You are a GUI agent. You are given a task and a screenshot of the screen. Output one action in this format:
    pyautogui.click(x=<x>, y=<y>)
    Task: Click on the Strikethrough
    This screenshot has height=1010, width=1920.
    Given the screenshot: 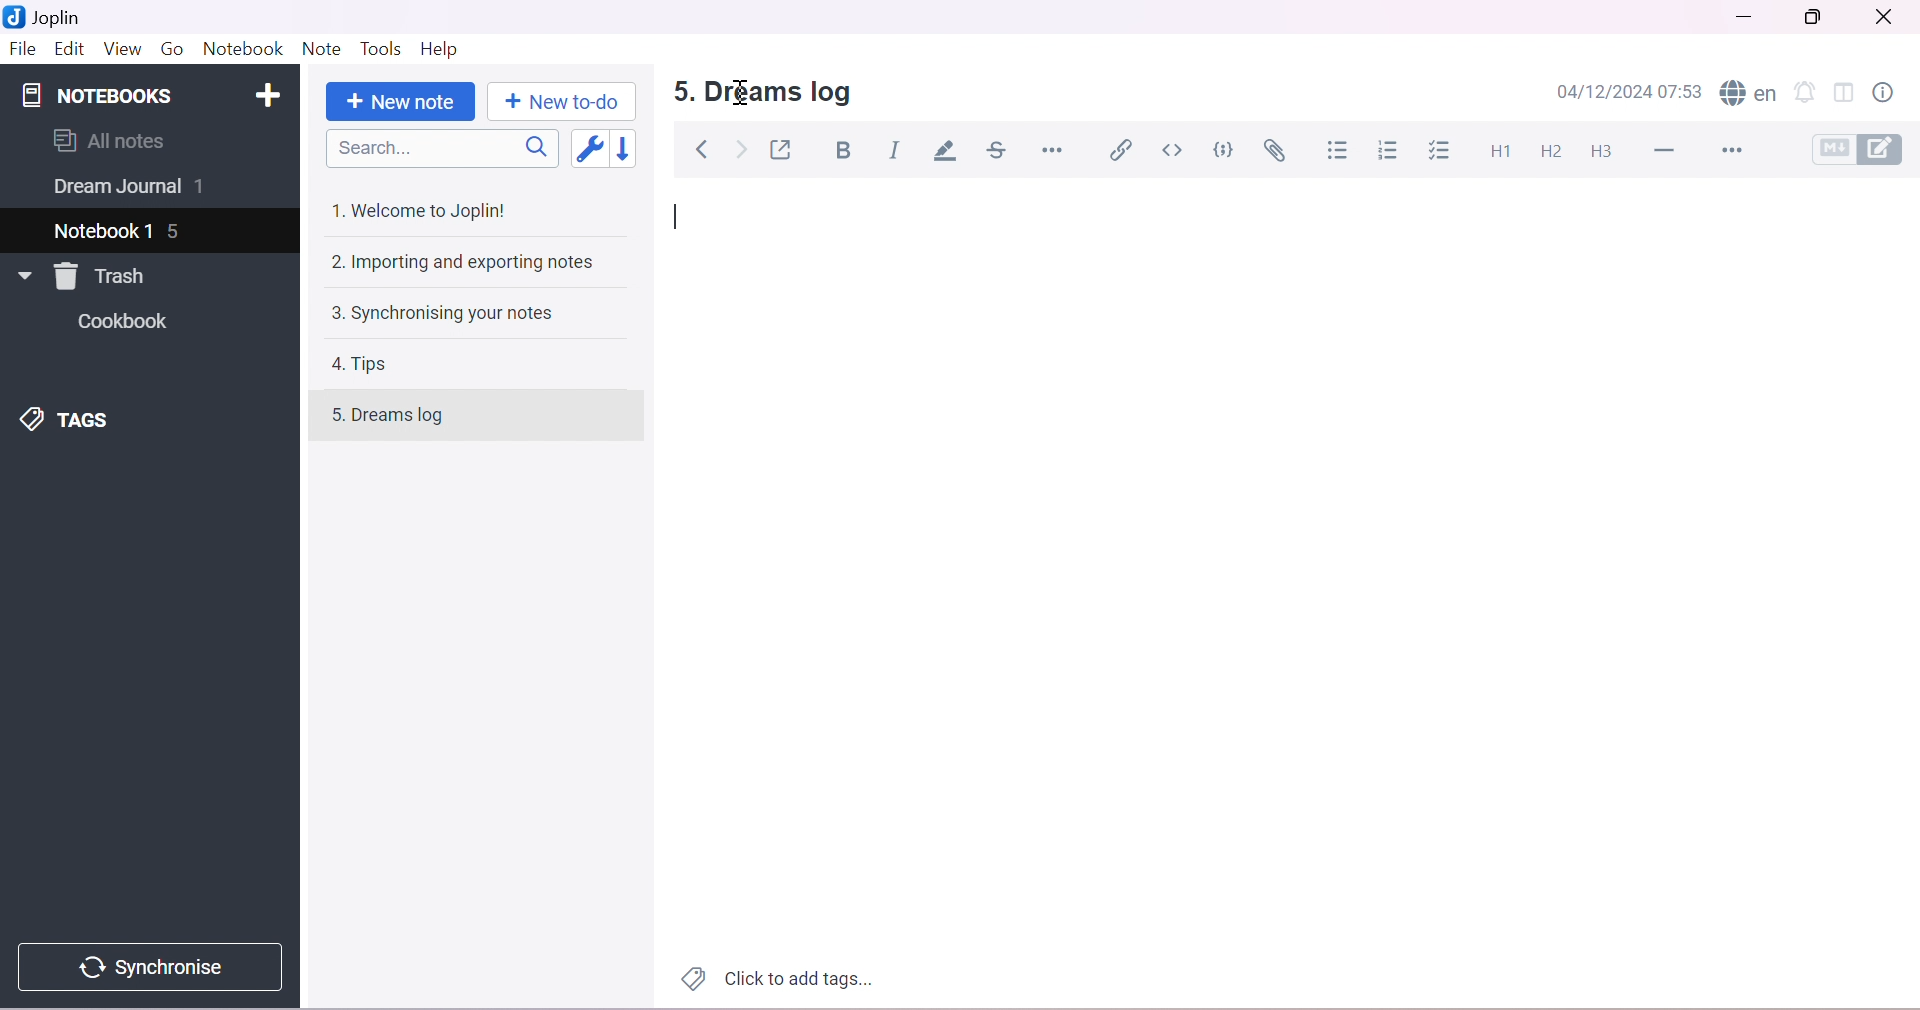 What is the action you would take?
    pyautogui.click(x=1001, y=151)
    